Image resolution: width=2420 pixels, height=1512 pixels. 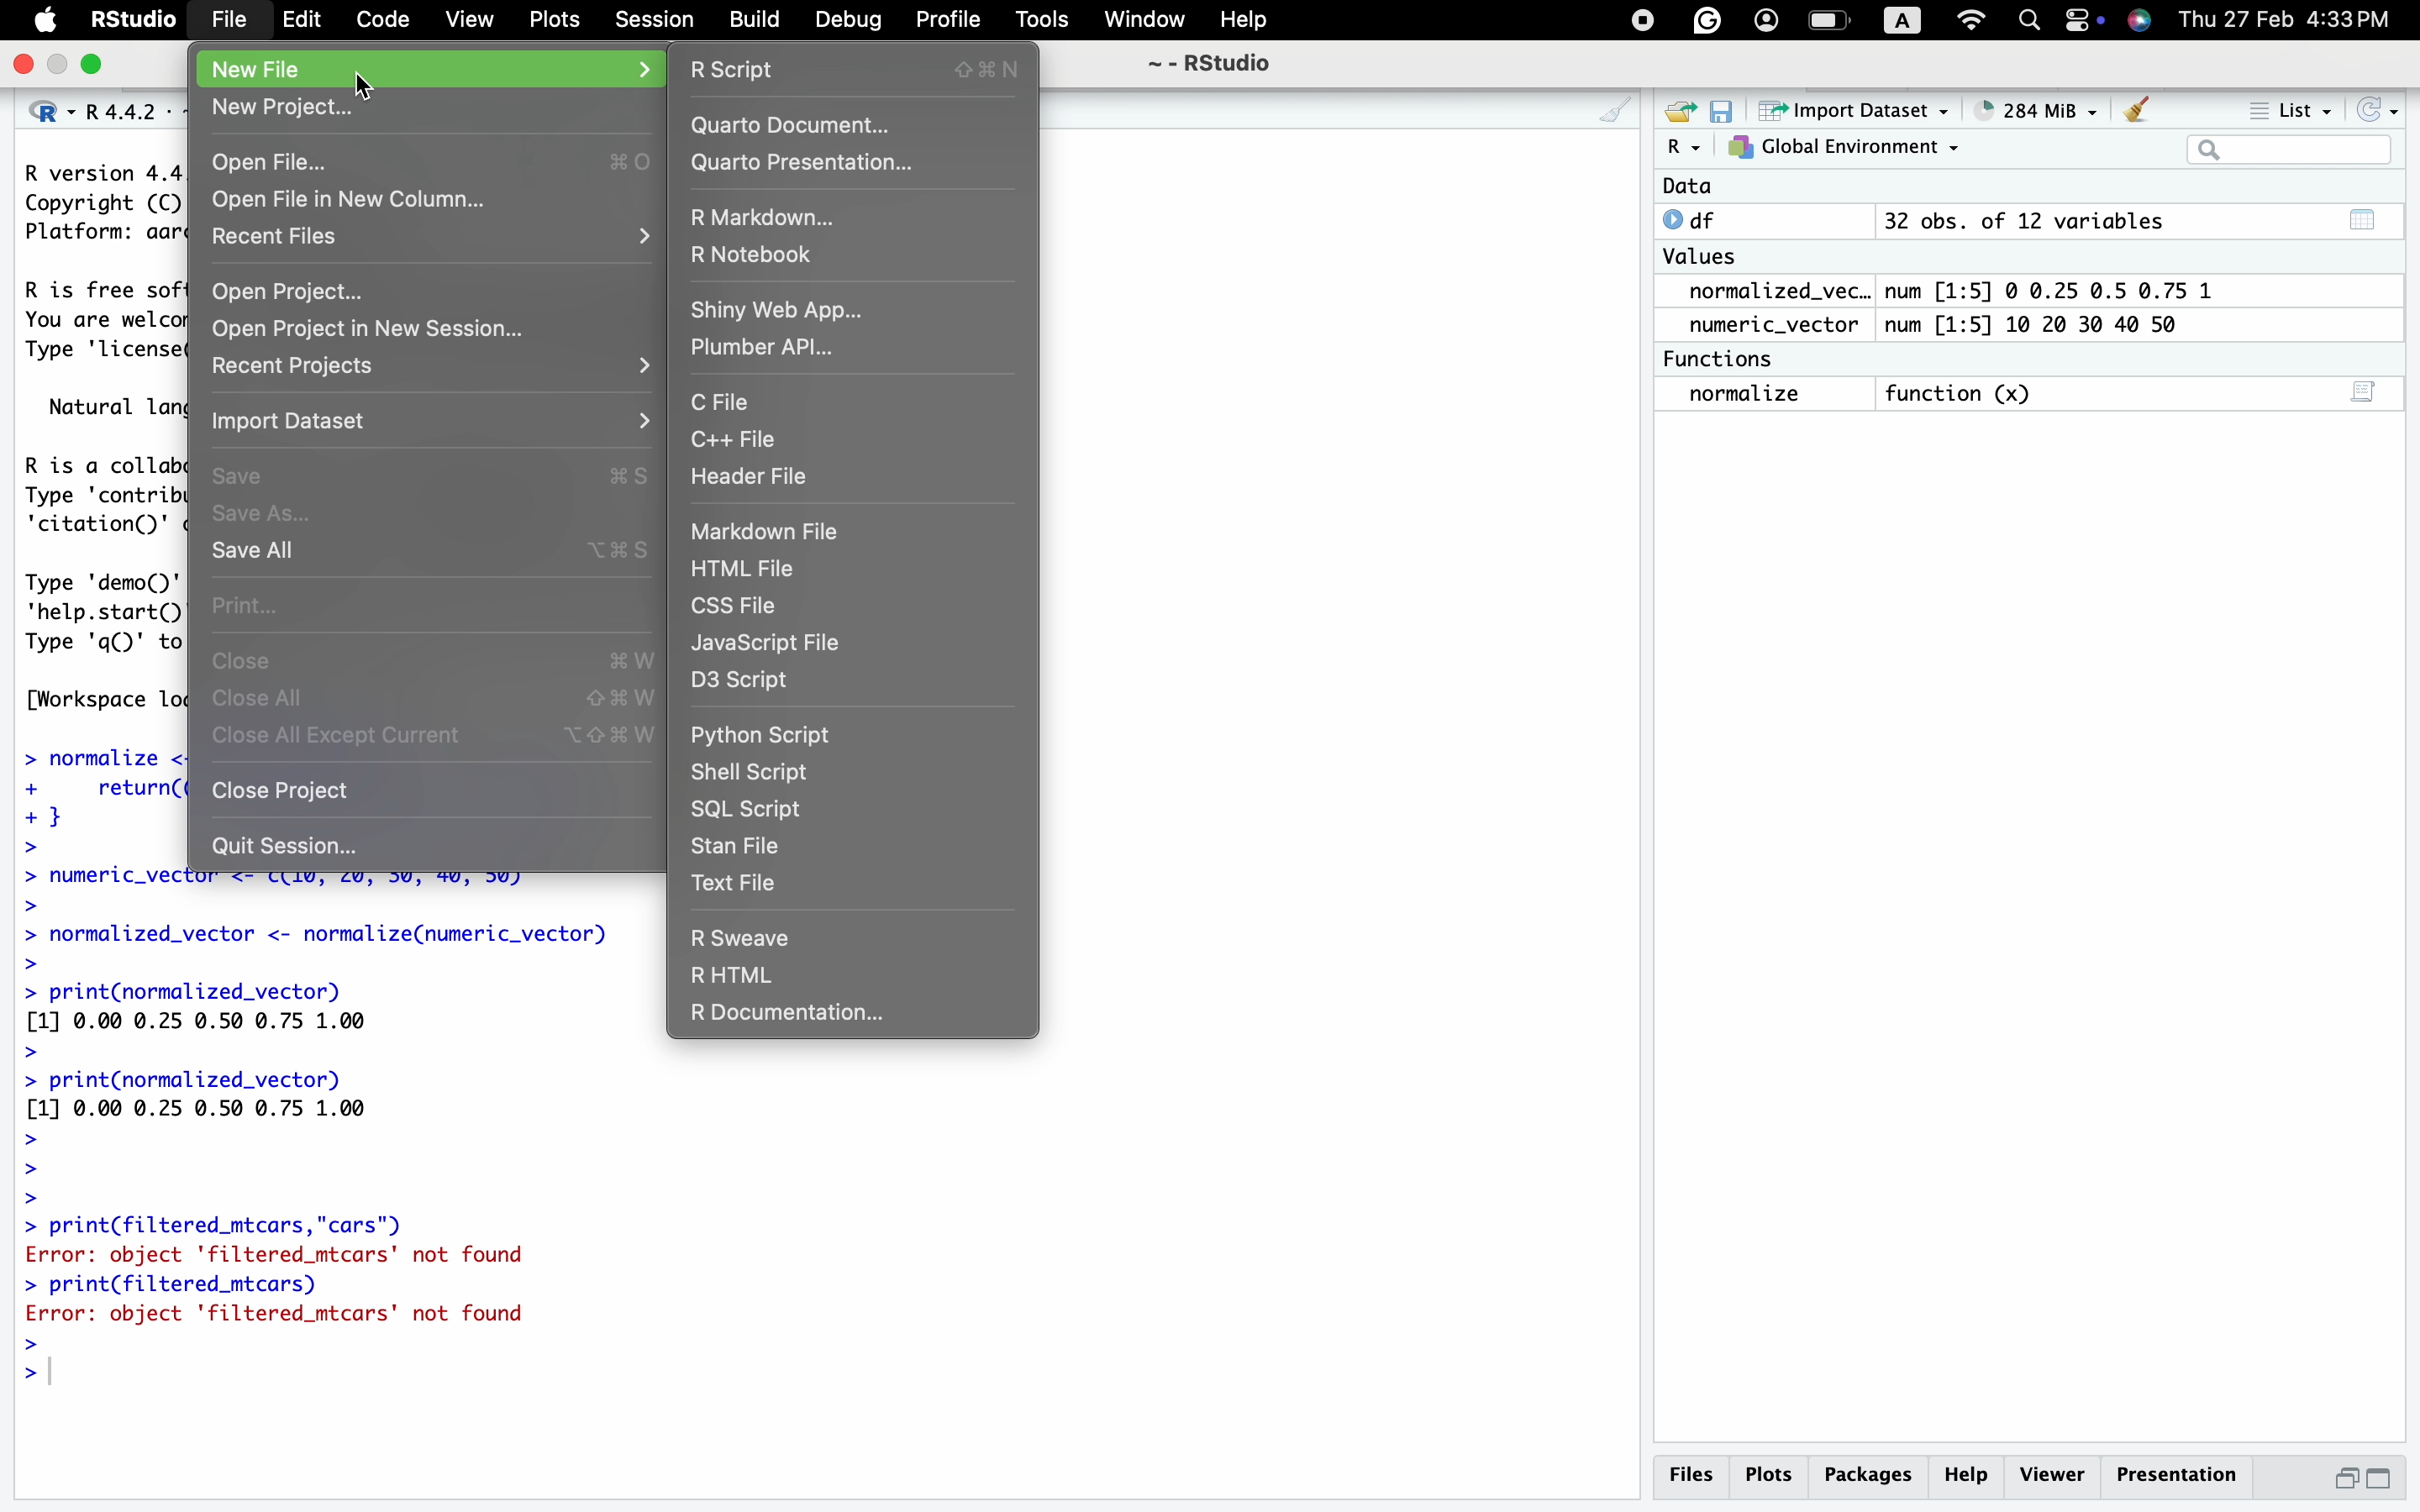 What do you see at coordinates (1775, 1473) in the screenshot?
I see `Plots` at bounding box center [1775, 1473].